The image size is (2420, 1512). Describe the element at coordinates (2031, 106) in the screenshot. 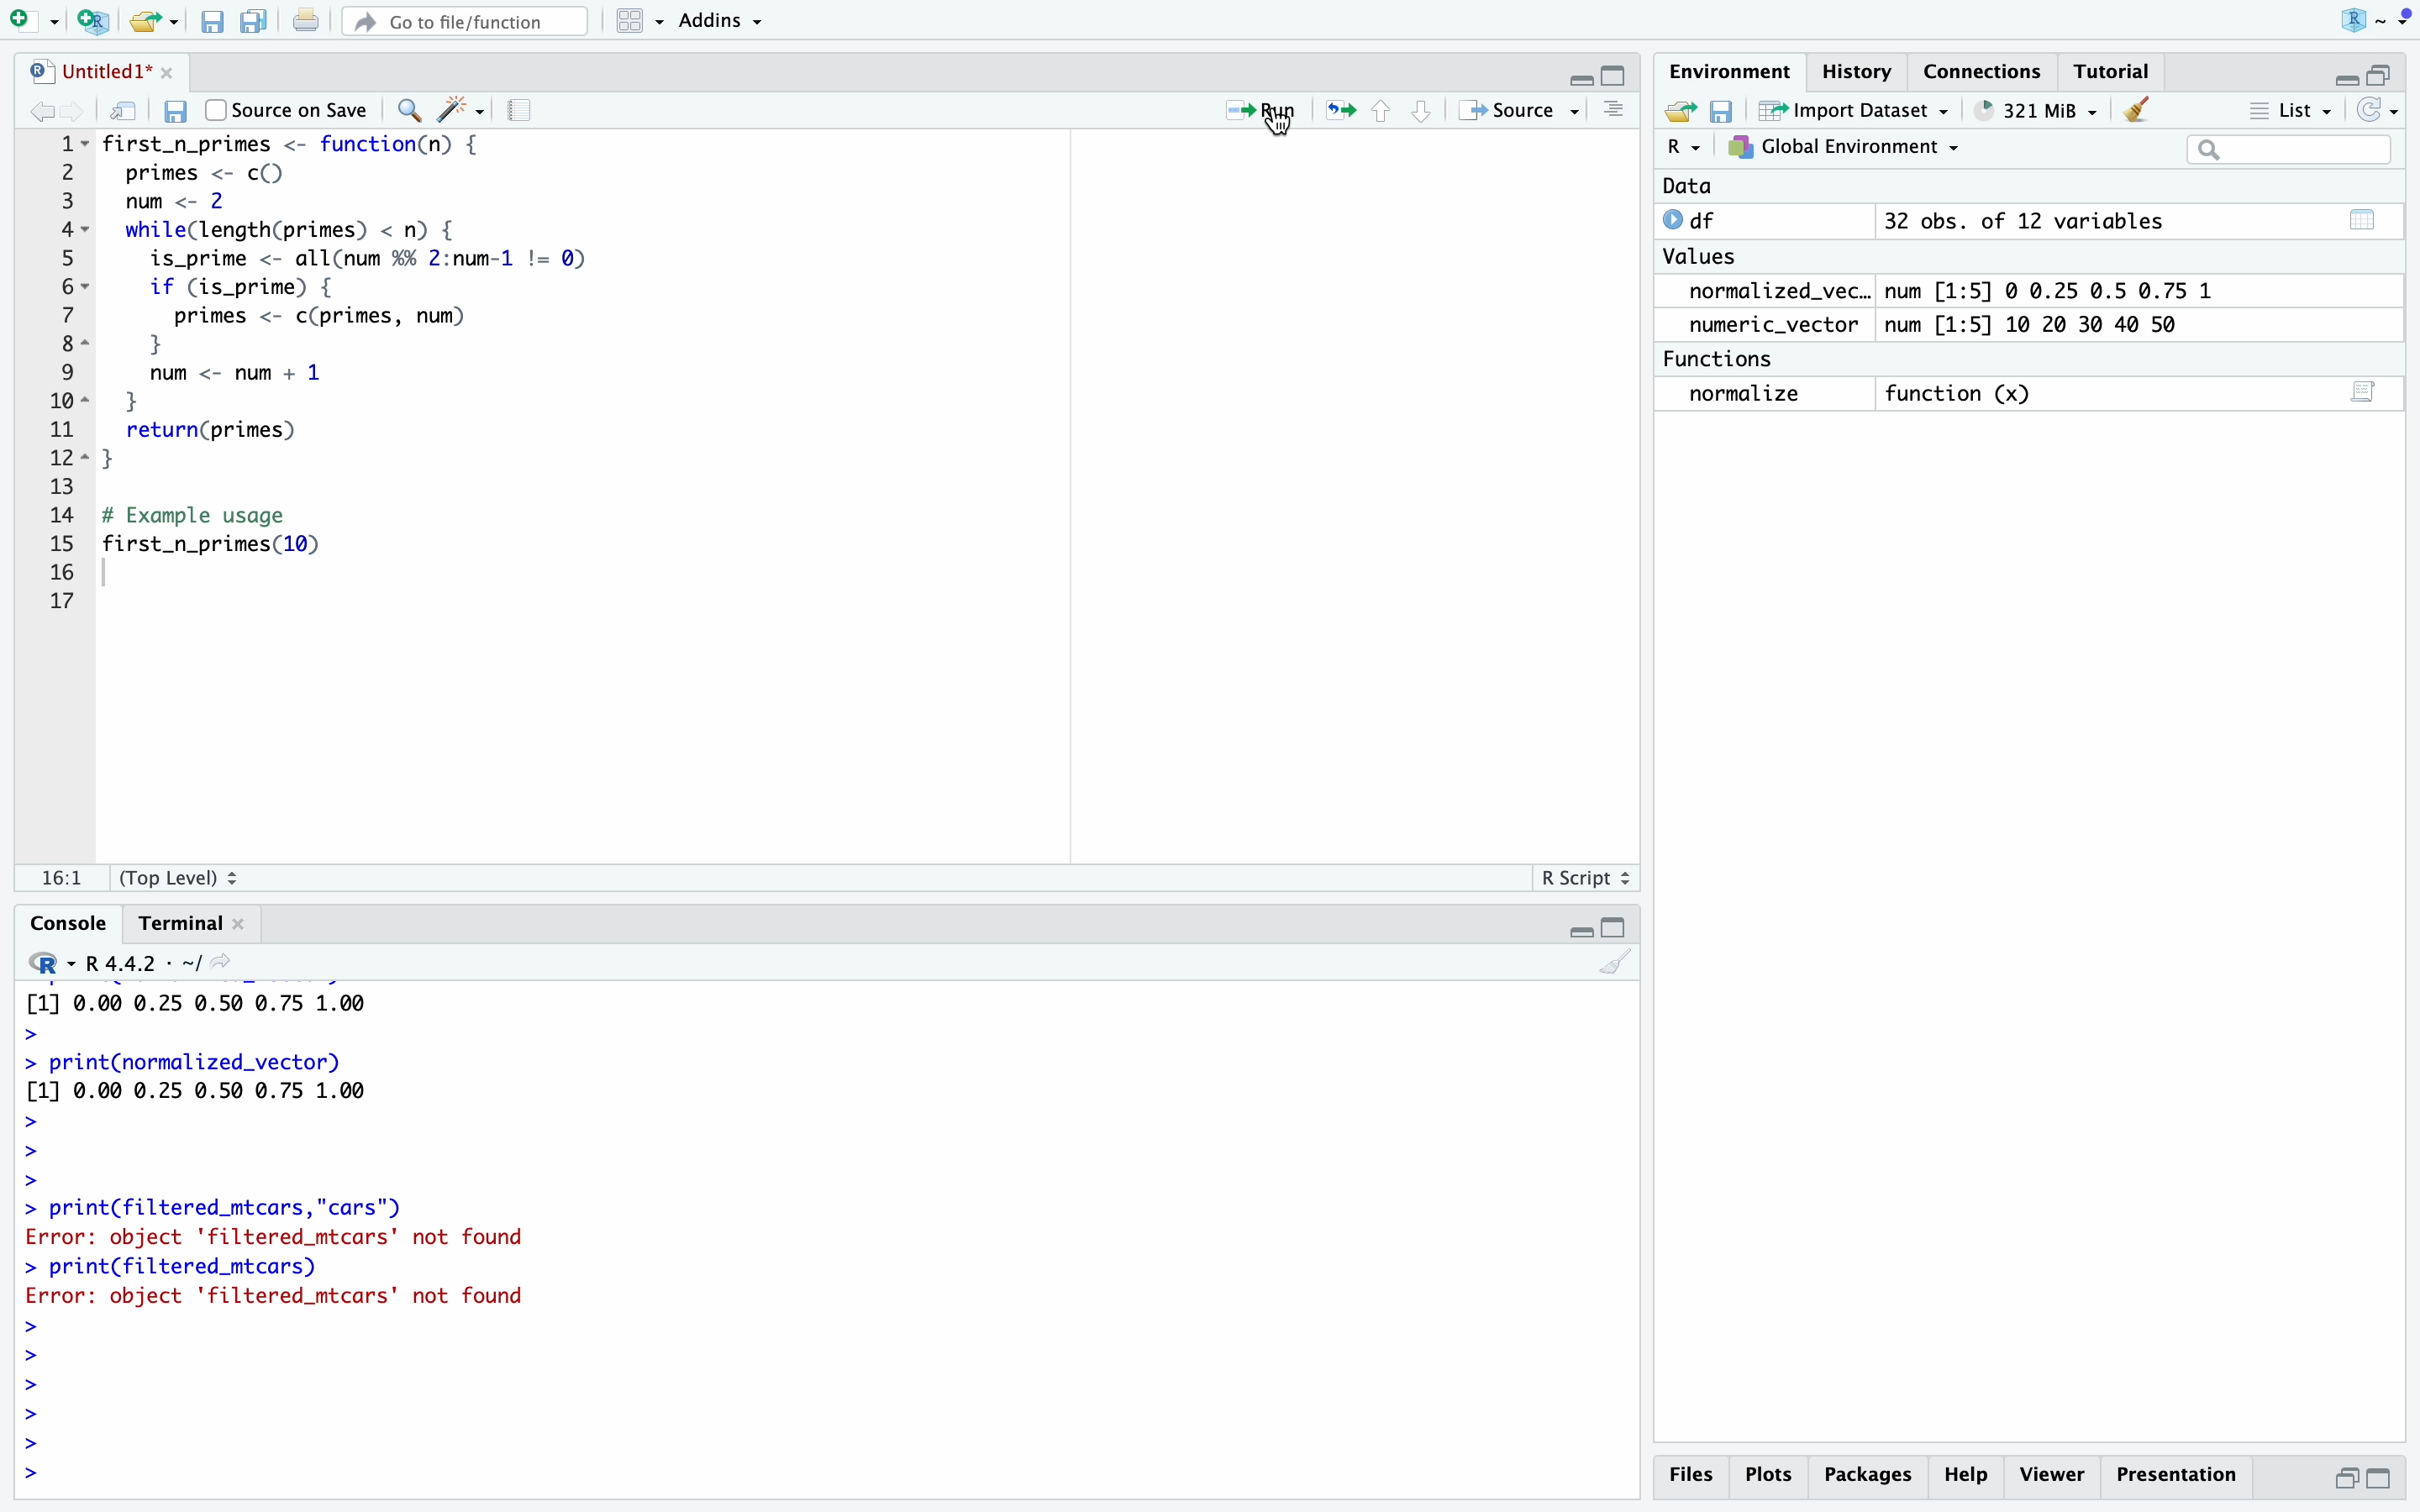

I see `® 651 MiB ` at that location.